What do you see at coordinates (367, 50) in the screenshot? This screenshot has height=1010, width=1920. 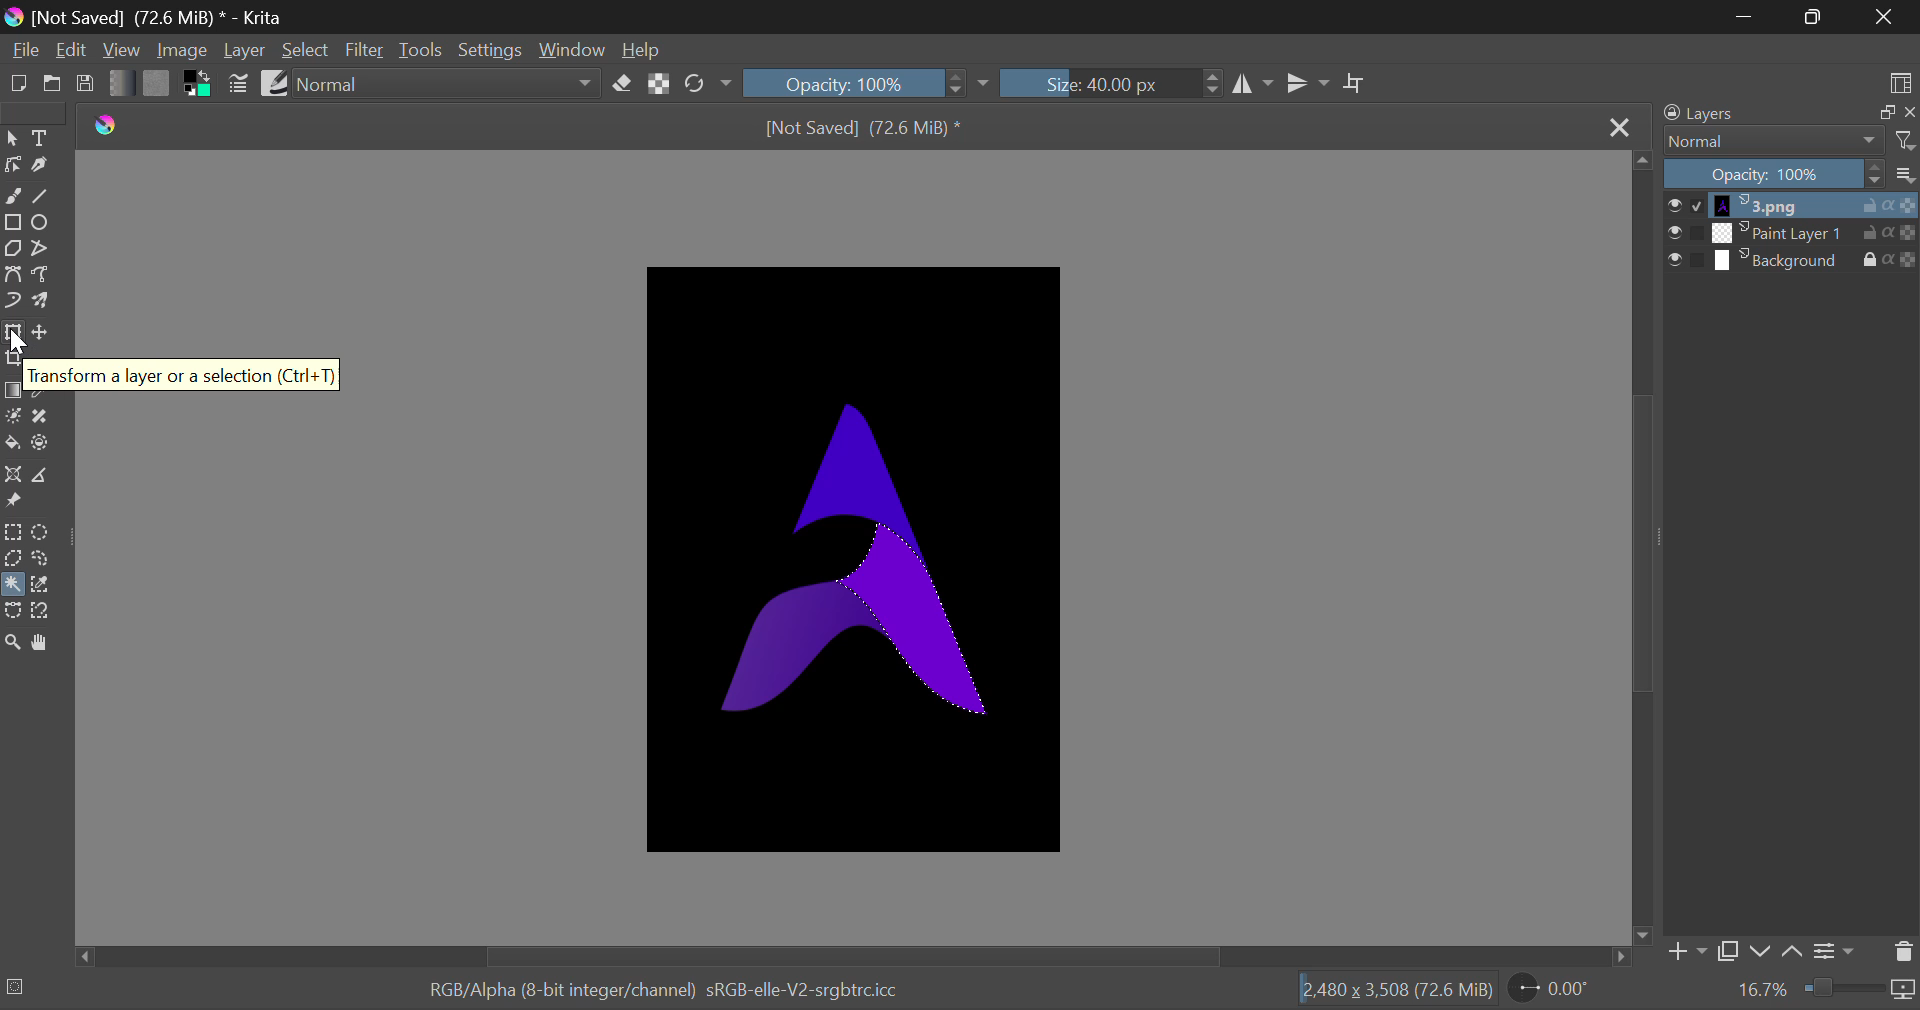 I see `Filter` at bounding box center [367, 50].